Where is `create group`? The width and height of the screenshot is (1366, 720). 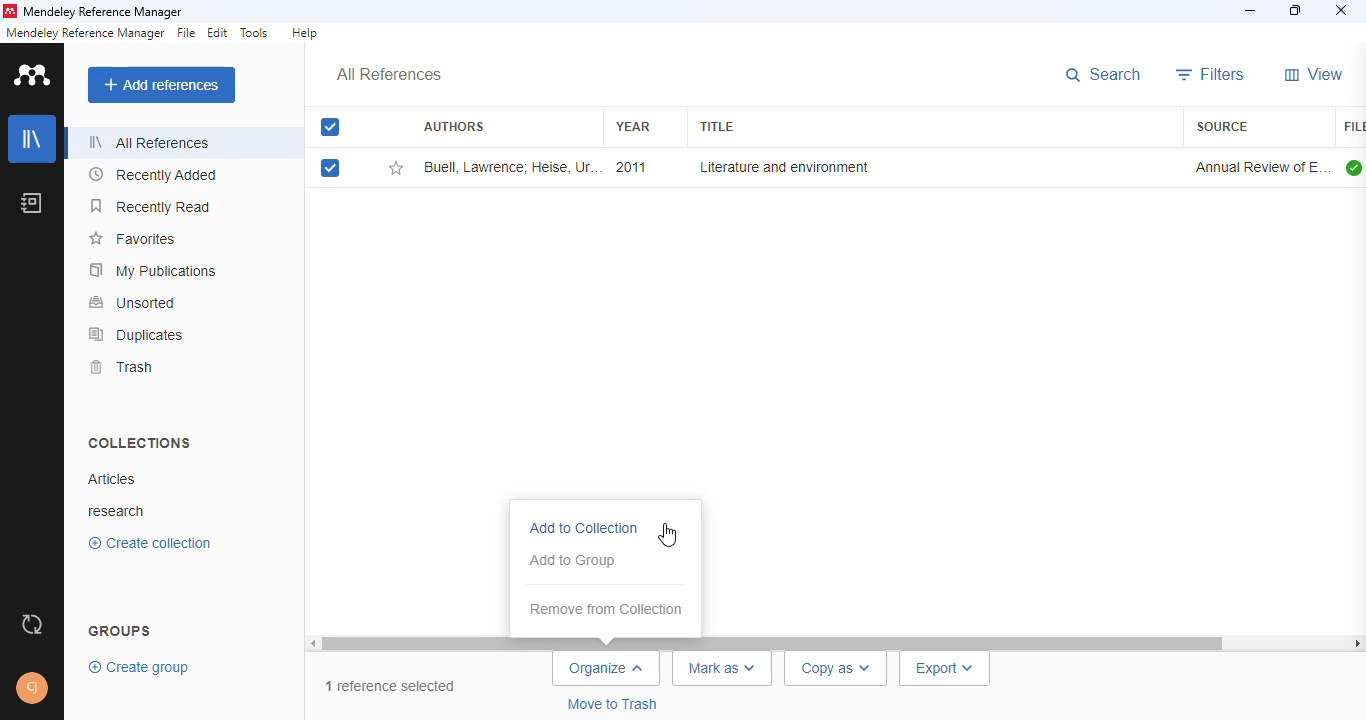 create group is located at coordinates (136, 668).